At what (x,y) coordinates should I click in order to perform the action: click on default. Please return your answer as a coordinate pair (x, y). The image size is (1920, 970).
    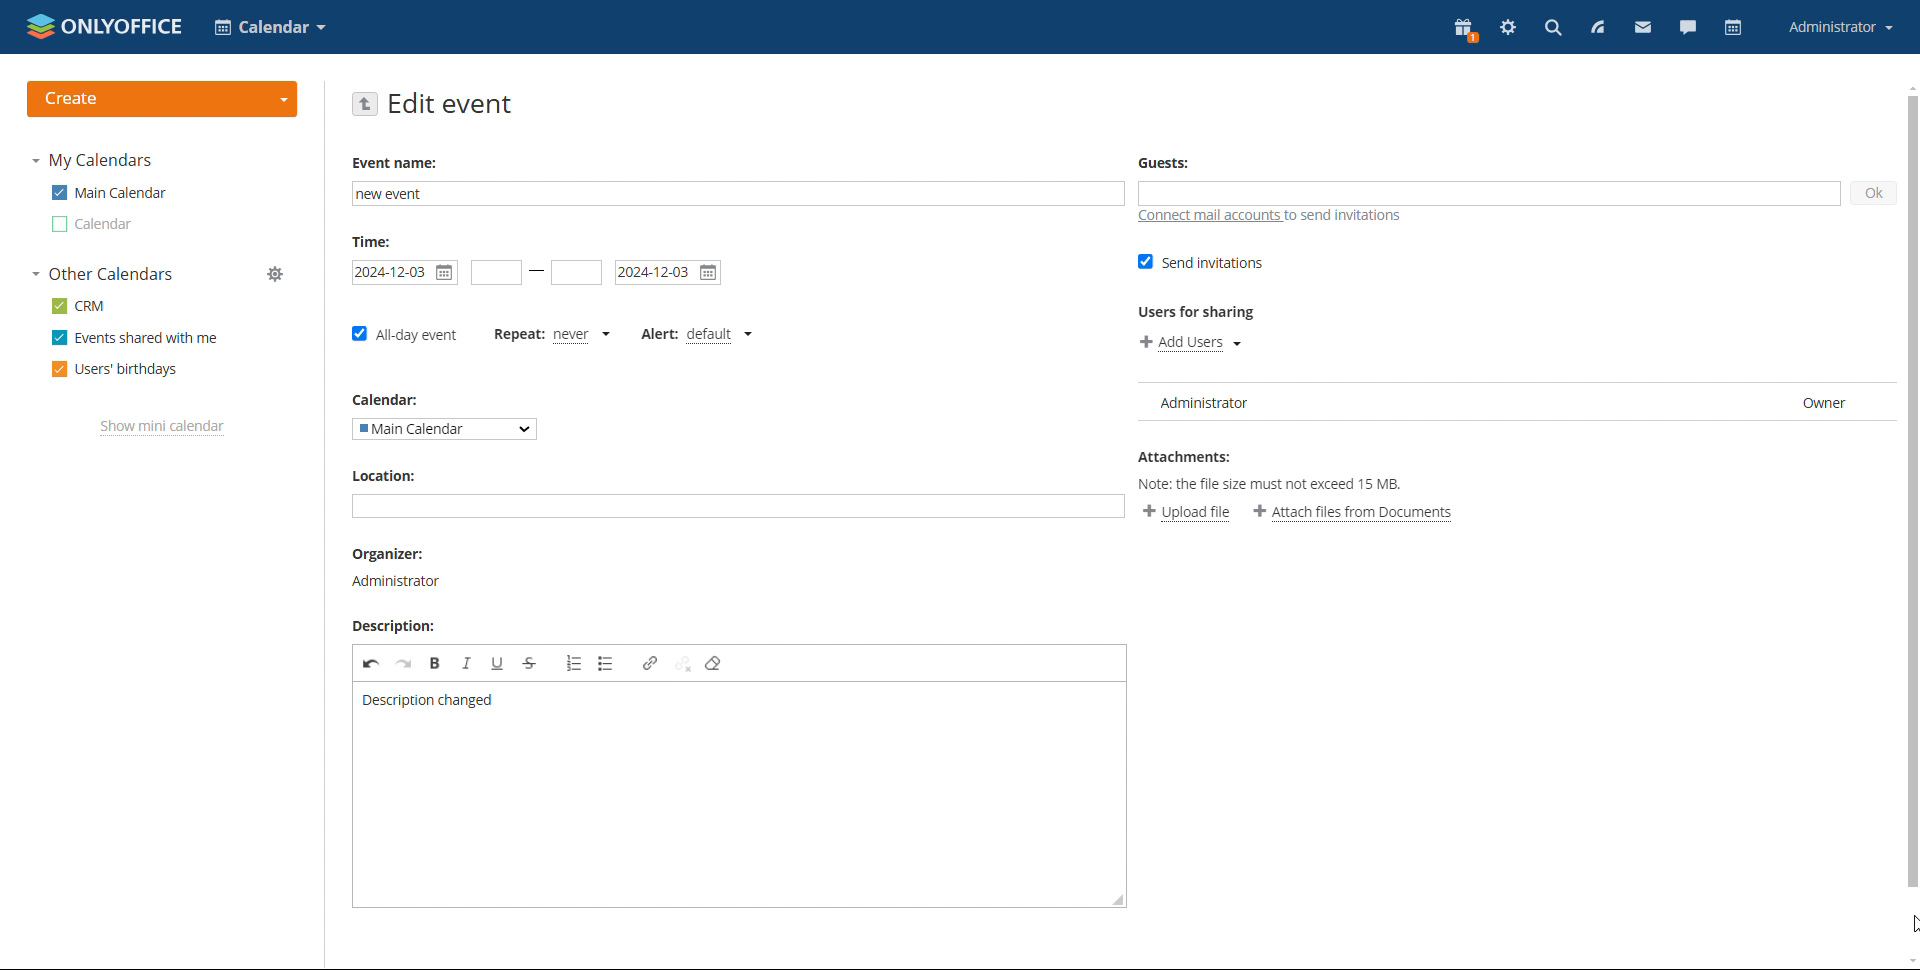
    Looking at the image, I should click on (718, 335).